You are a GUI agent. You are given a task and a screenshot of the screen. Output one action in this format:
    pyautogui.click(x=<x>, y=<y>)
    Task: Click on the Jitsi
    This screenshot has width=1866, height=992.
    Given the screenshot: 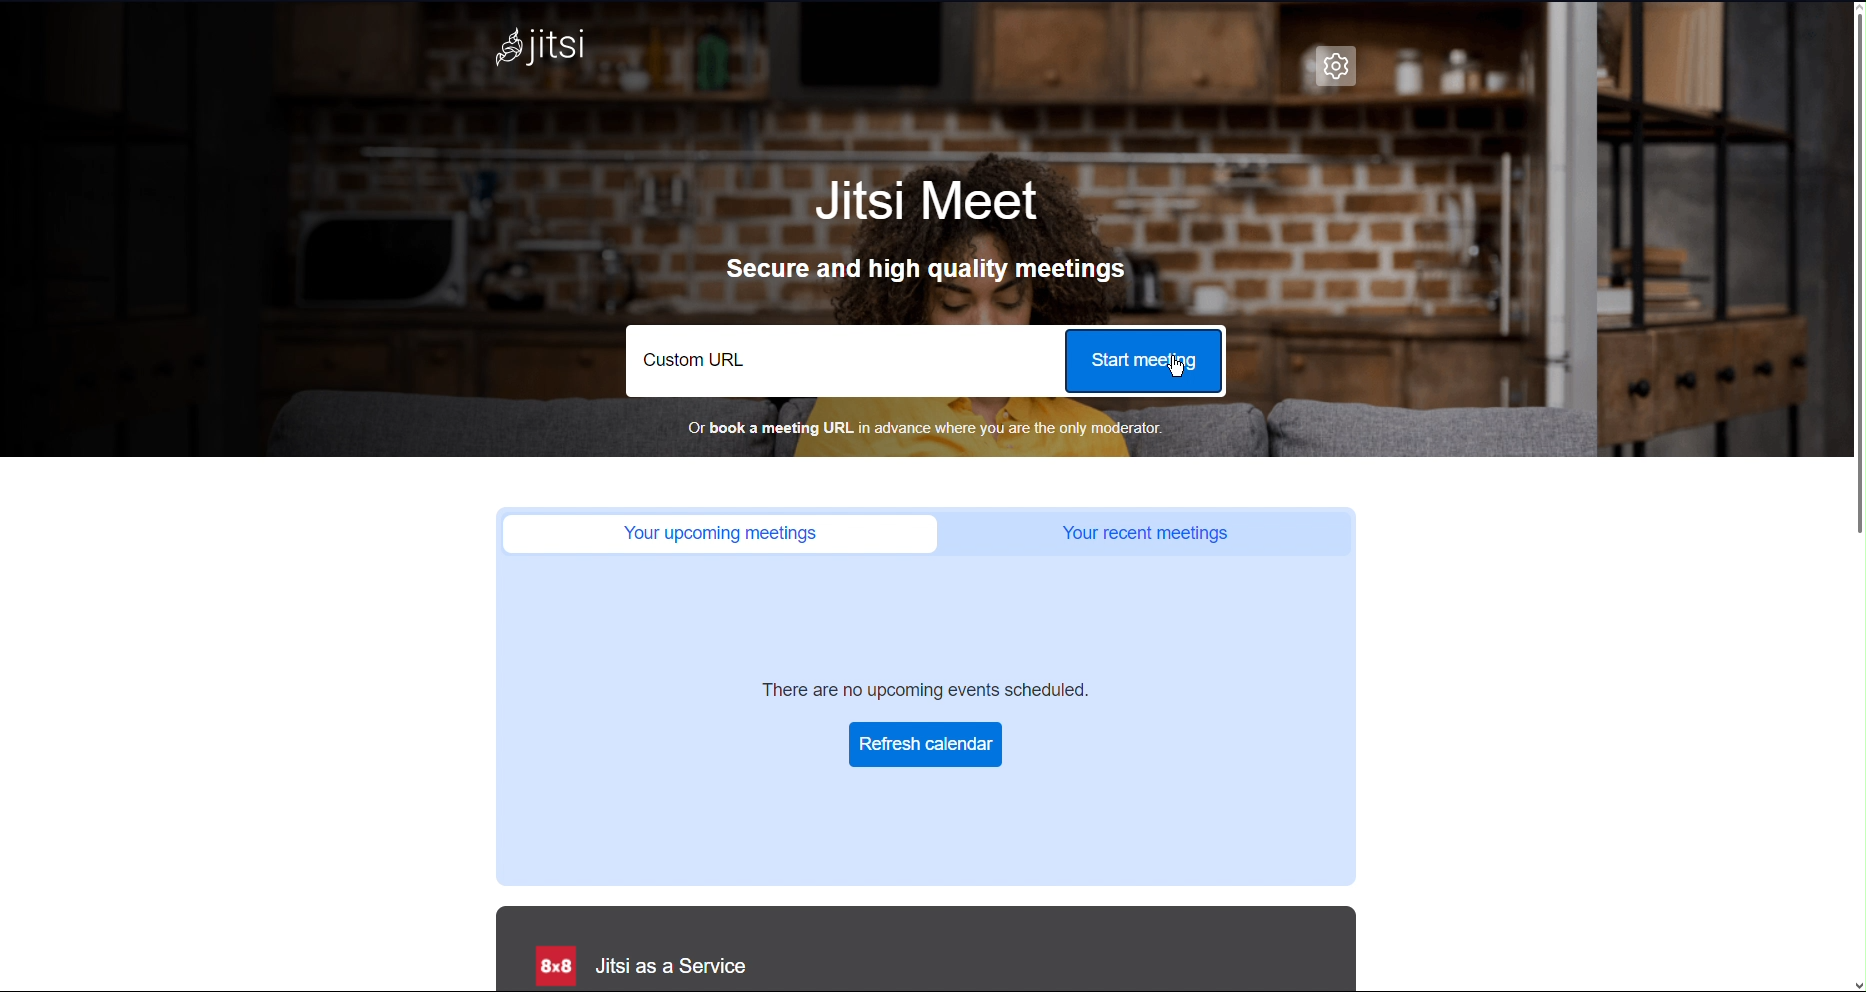 What is the action you would take?
    pyautogui.click(x=539, y=50)
    